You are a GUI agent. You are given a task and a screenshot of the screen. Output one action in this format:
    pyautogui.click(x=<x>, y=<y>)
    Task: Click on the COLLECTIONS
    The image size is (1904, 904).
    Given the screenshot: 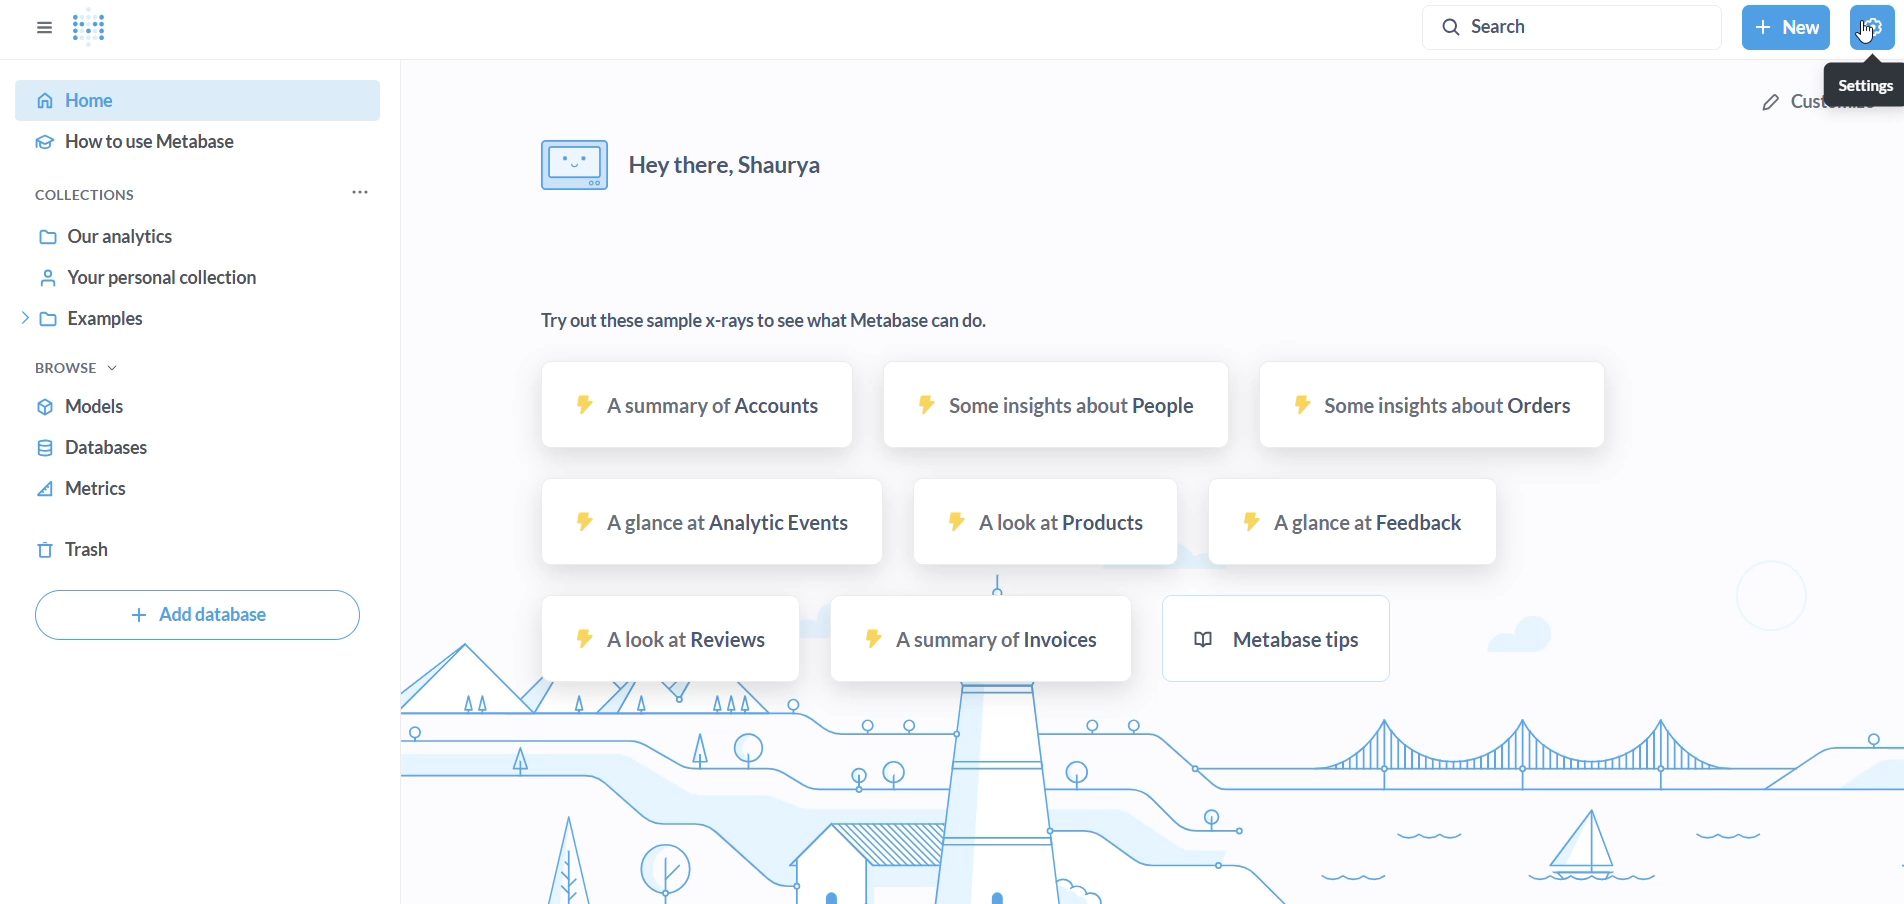 What is the action you would take?
    pyautogui.click(x=92, y=193)
    